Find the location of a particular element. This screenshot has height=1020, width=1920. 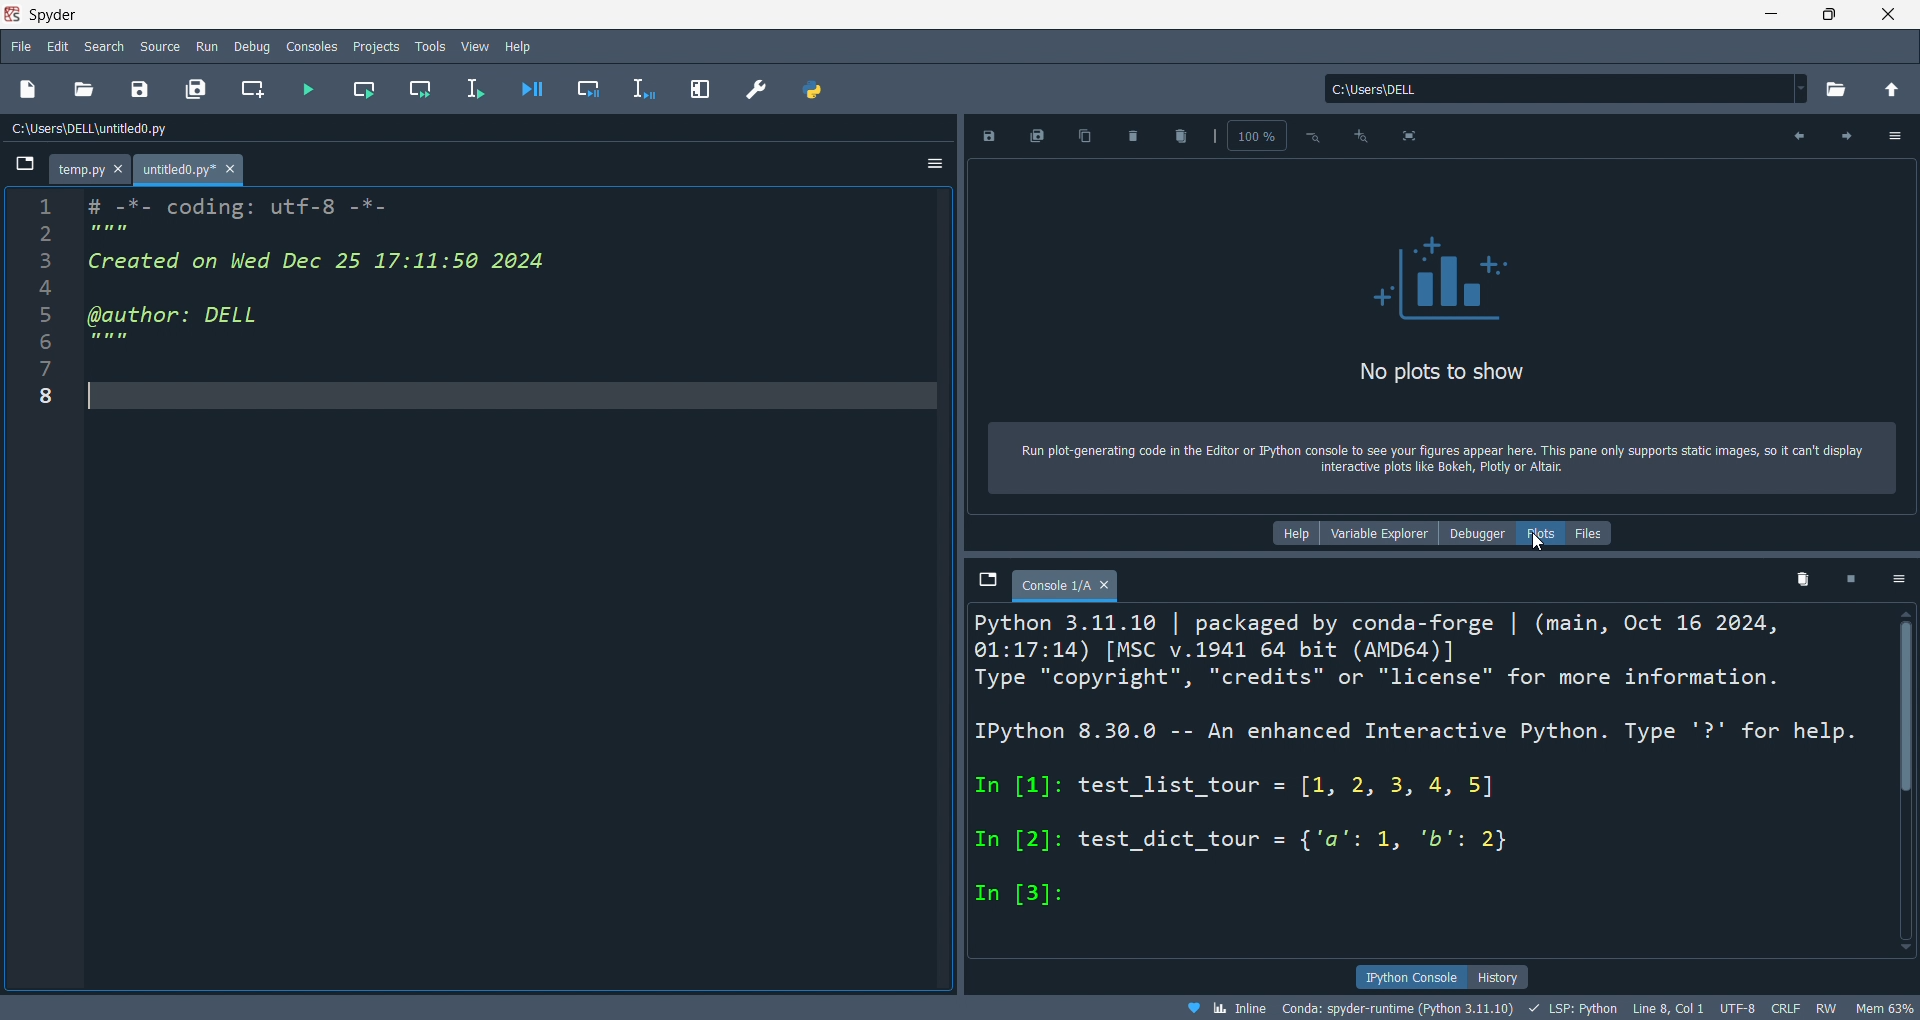

debug is located at coordinates (252, 44).